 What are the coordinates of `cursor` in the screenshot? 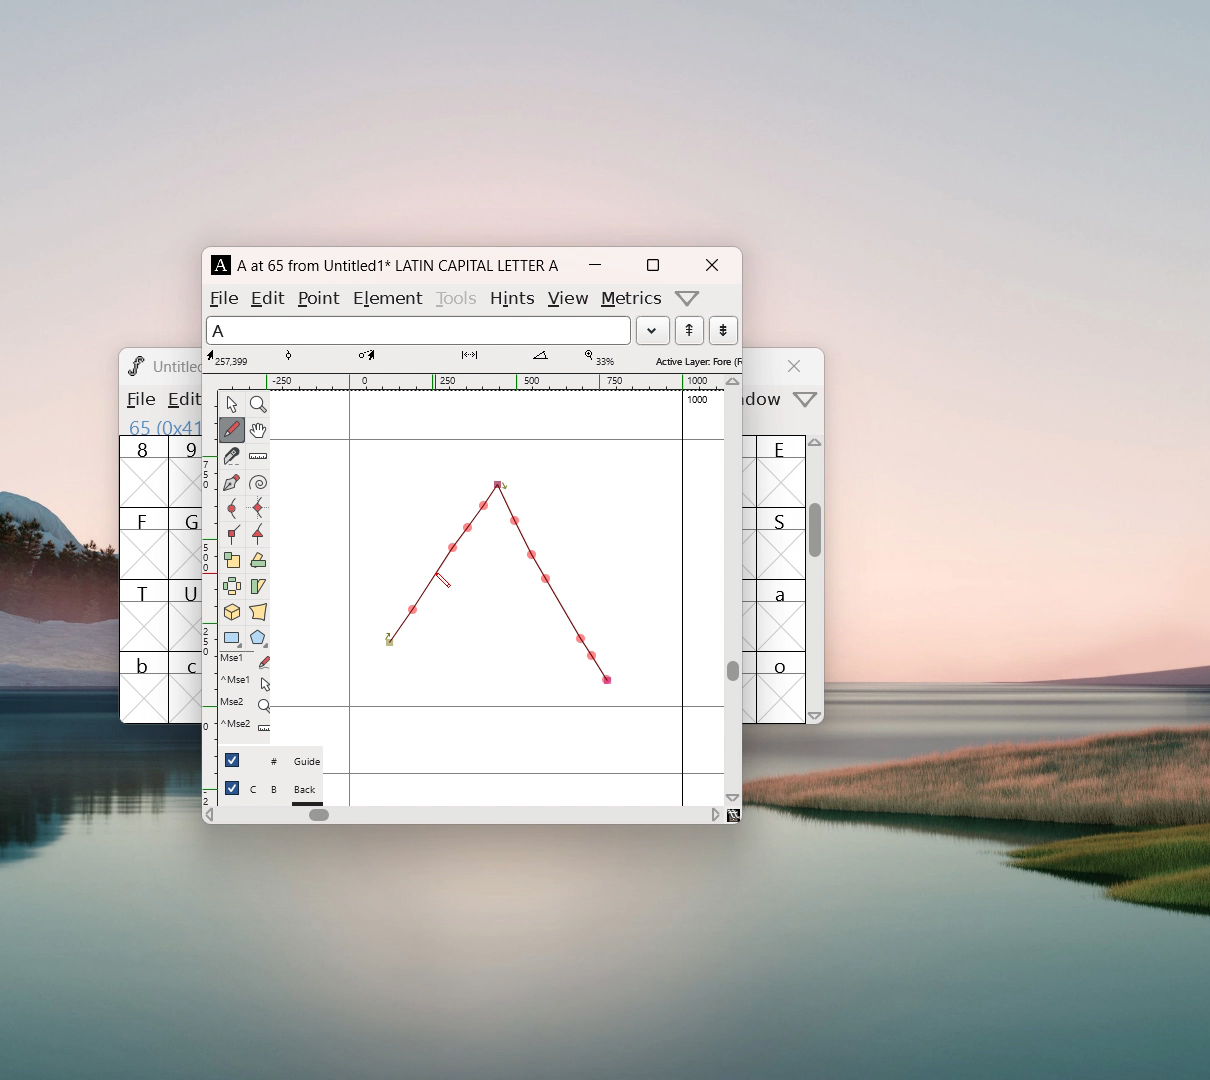 It's located at (443, 580).